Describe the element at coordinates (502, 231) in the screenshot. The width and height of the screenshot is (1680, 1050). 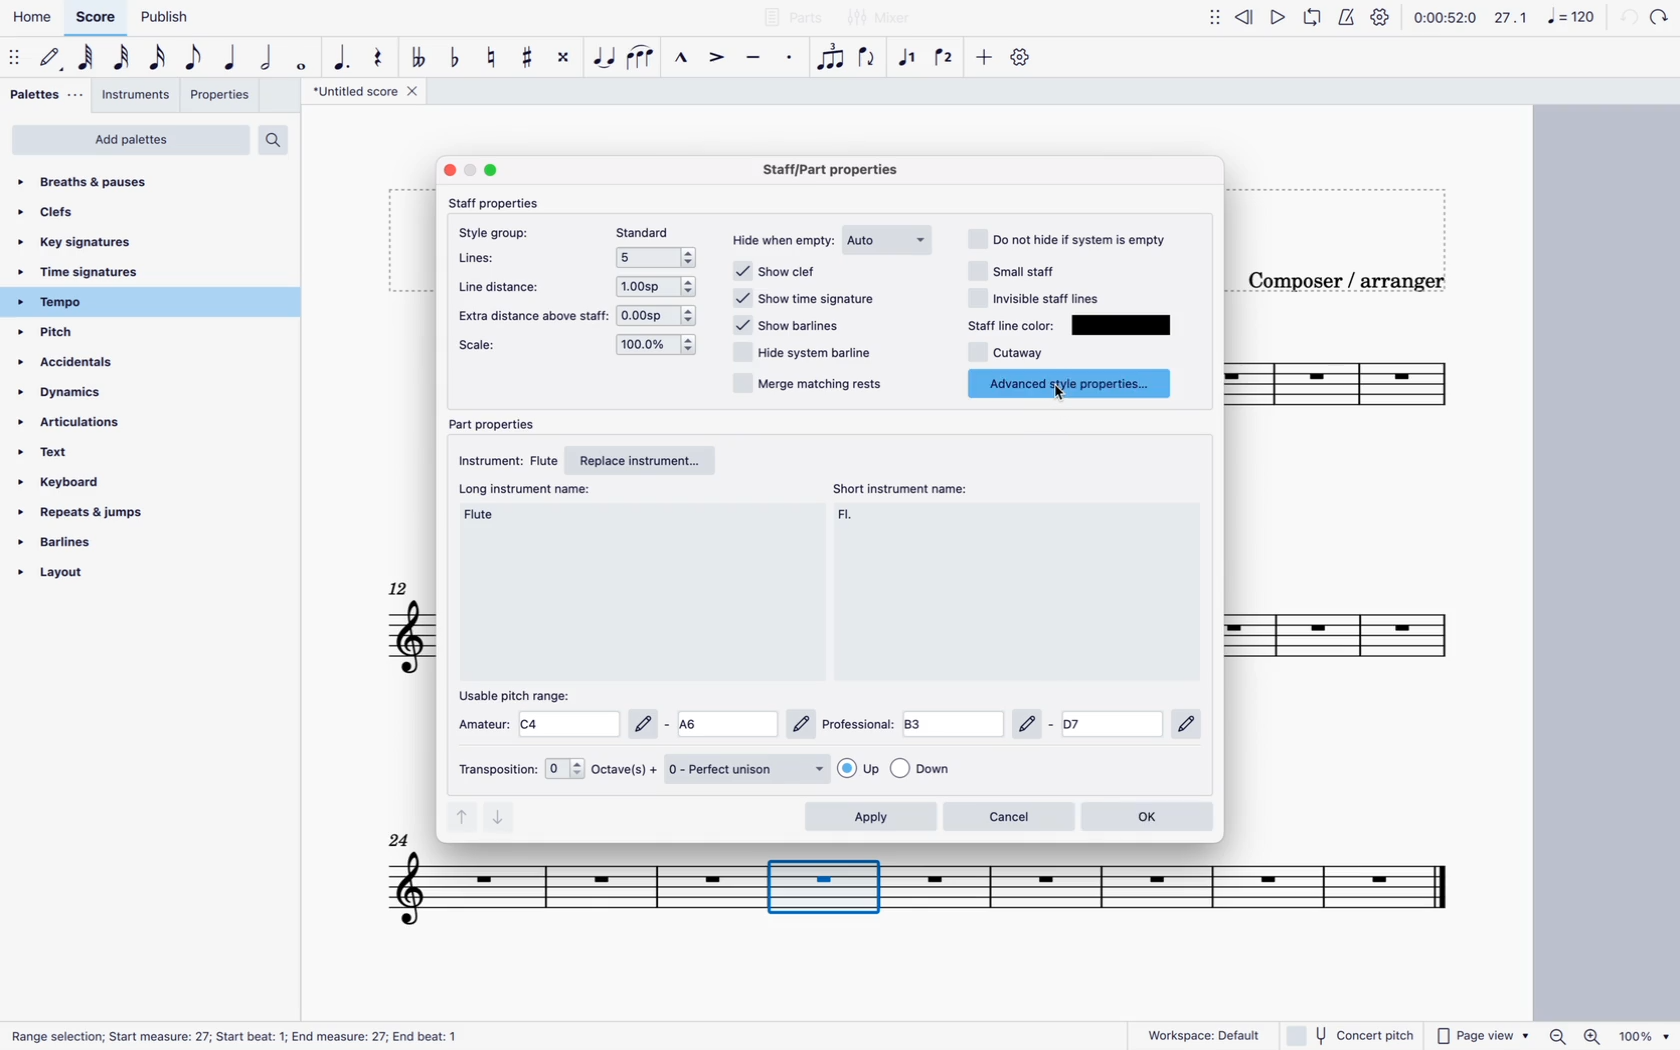
I see `style group` at that location.